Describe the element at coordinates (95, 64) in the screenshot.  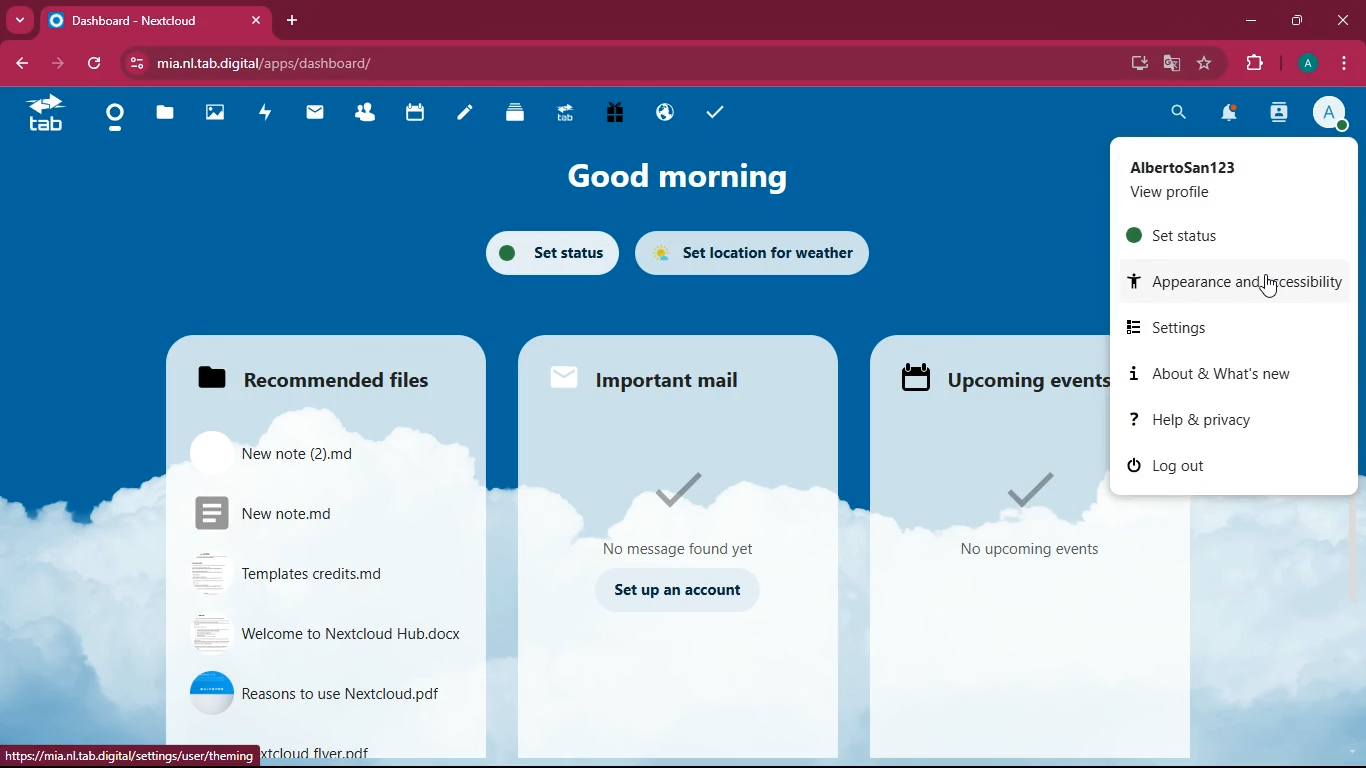
I see `refresh` at that location.